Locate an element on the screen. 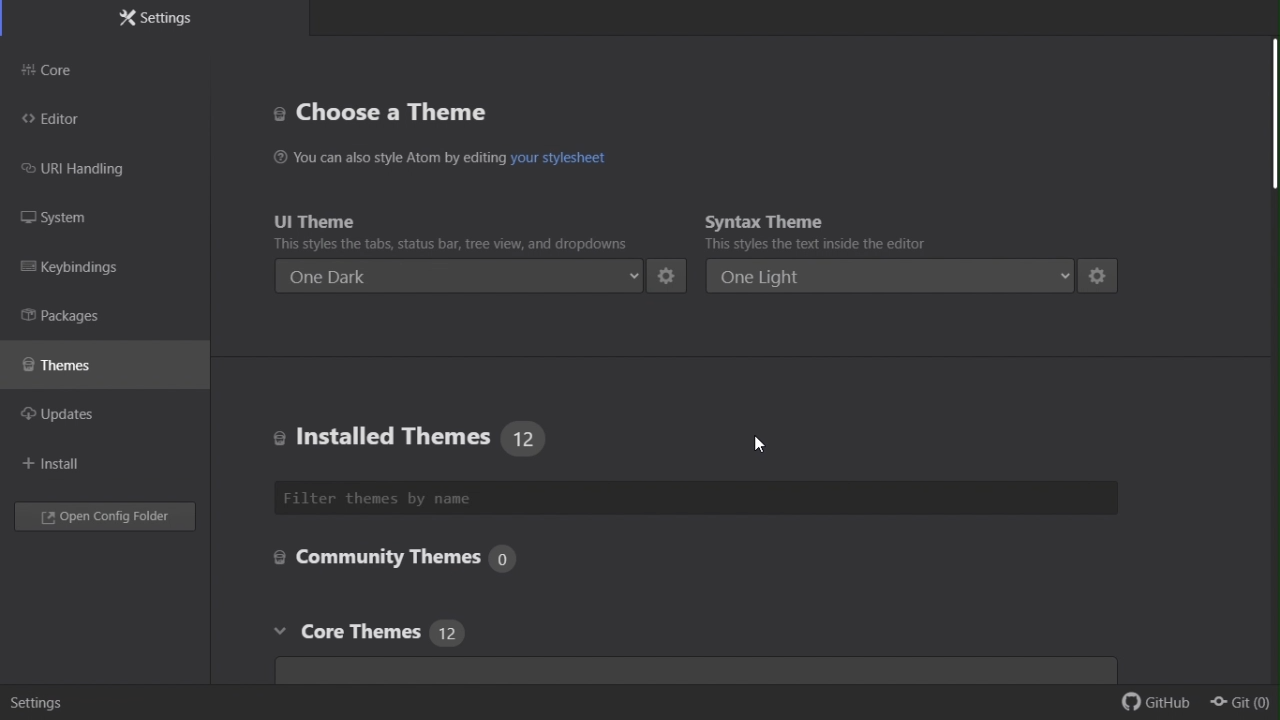  Filter themes by name is located at coordinates (466, 494).